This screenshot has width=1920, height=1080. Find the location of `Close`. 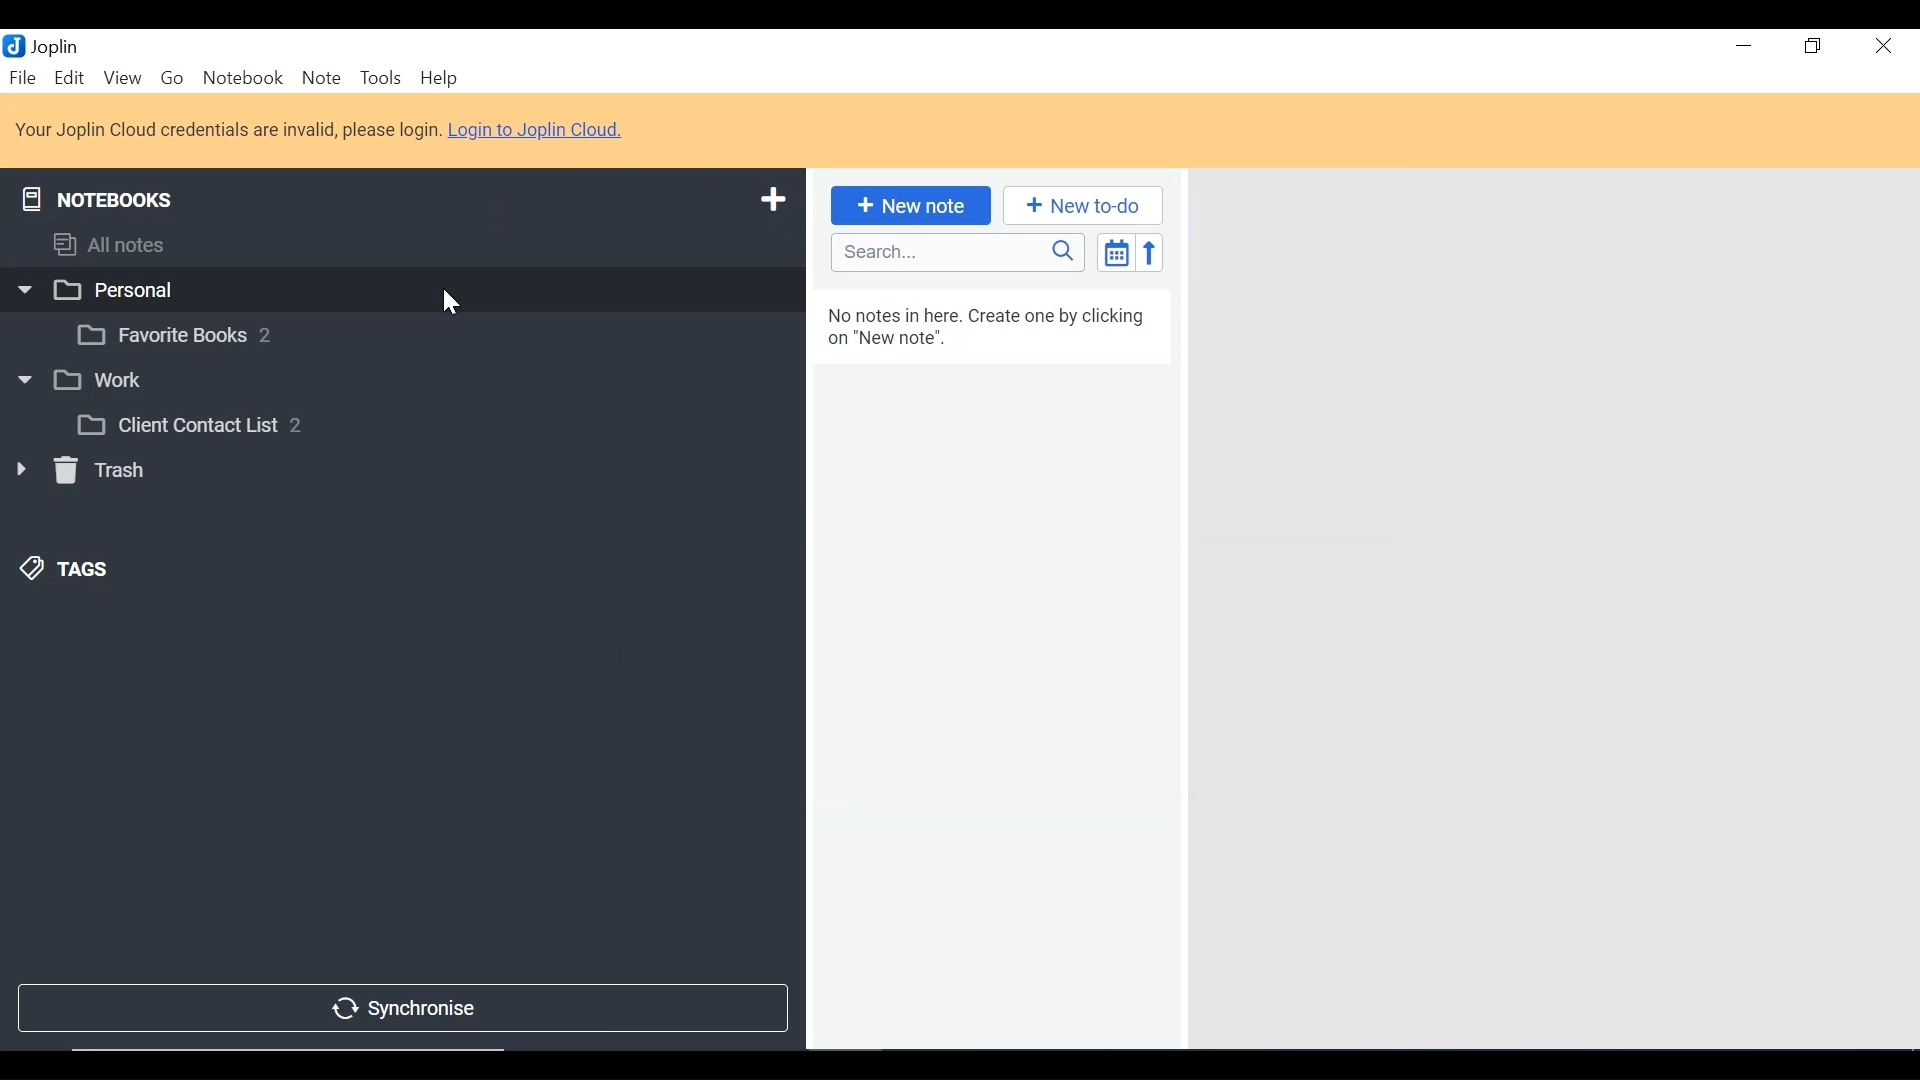

Close is located at coordinates (1881, 49).